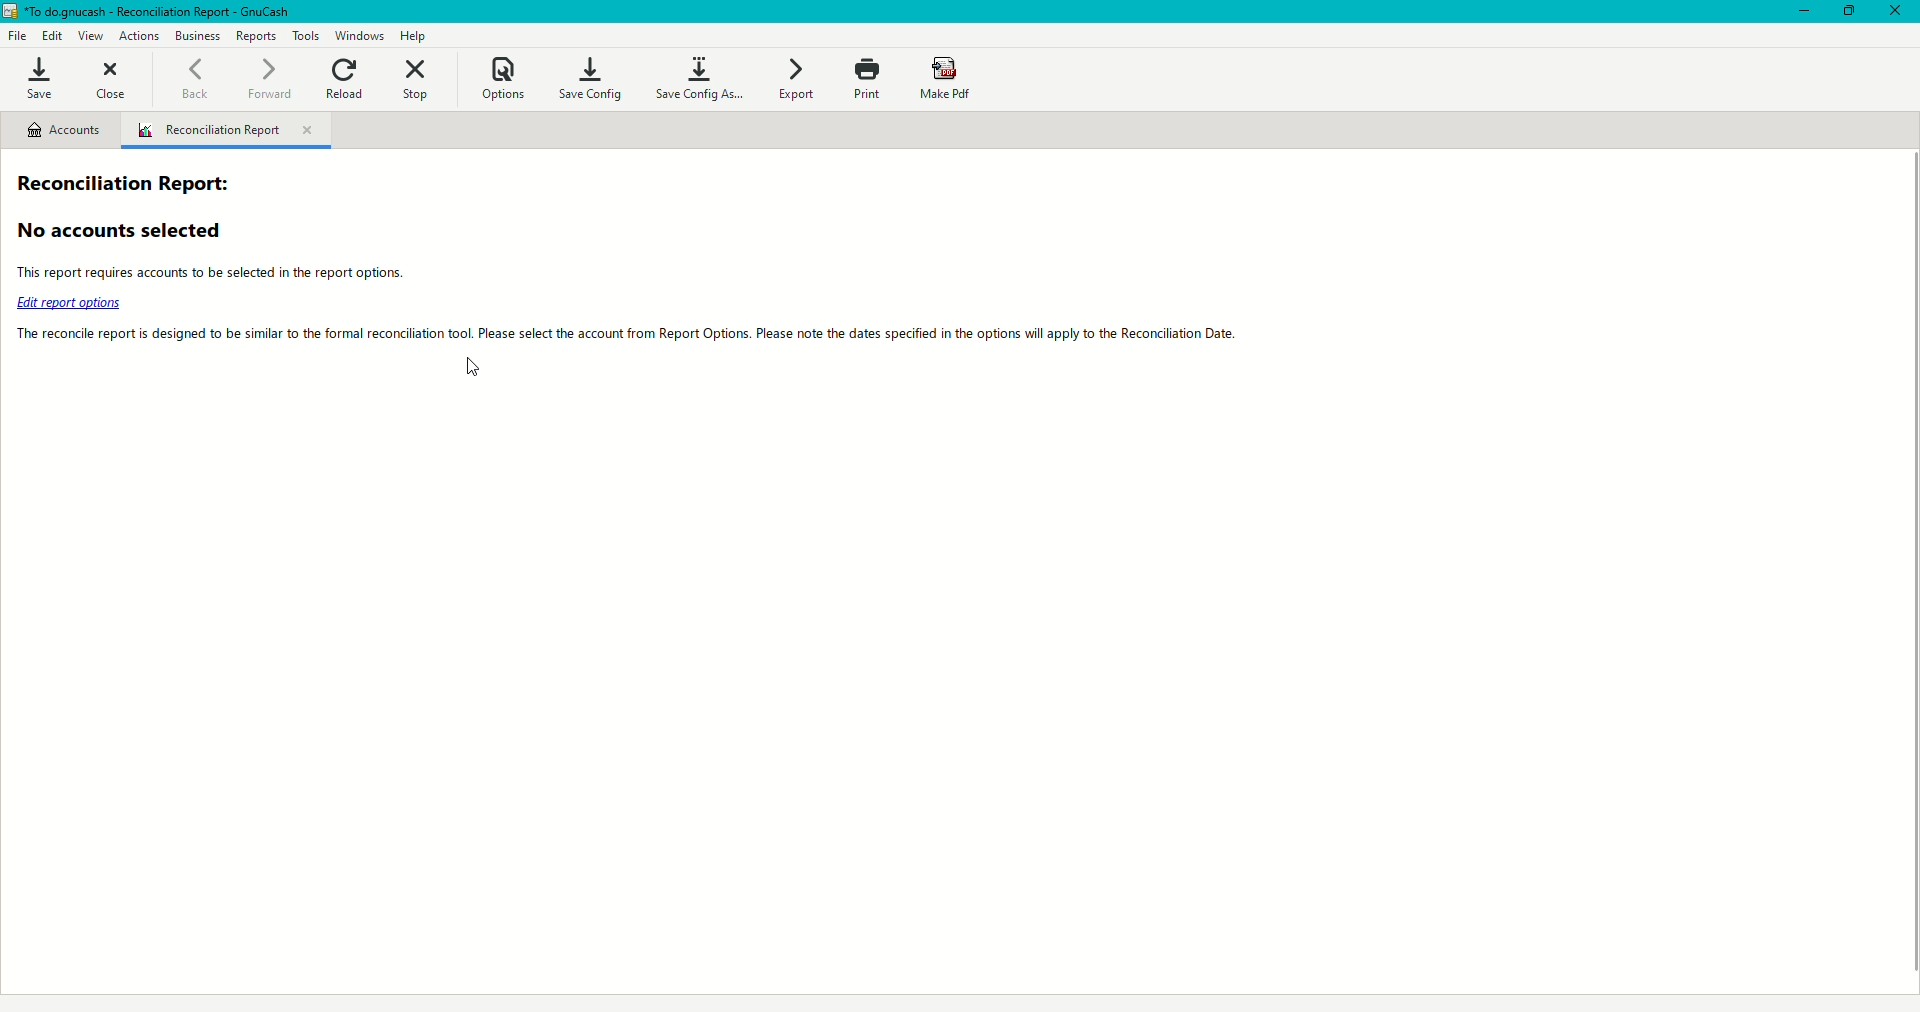  I want to click on View, so click(89, 34).